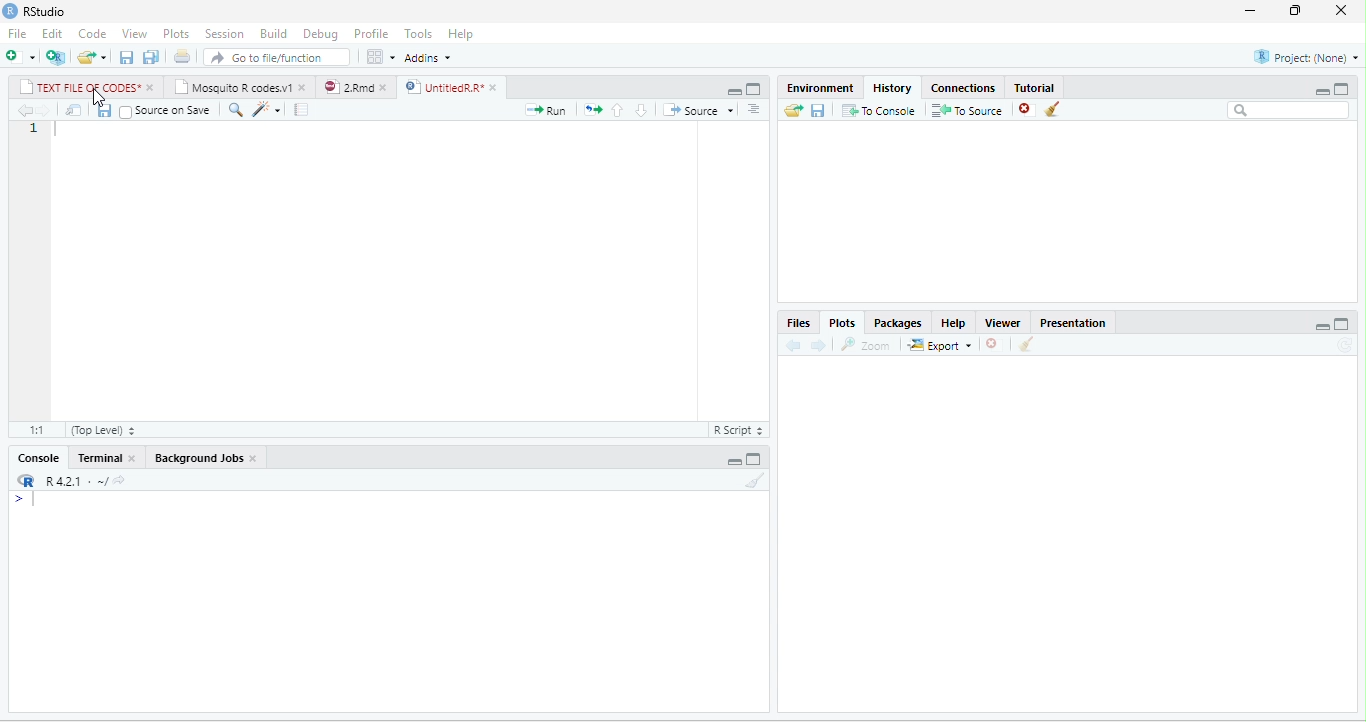 The width and height of the screenshot is (1366, 722). What do you see at coordinates (322, 35) in the screenshot?
I see `Debug` at bounding box center [322, 35].